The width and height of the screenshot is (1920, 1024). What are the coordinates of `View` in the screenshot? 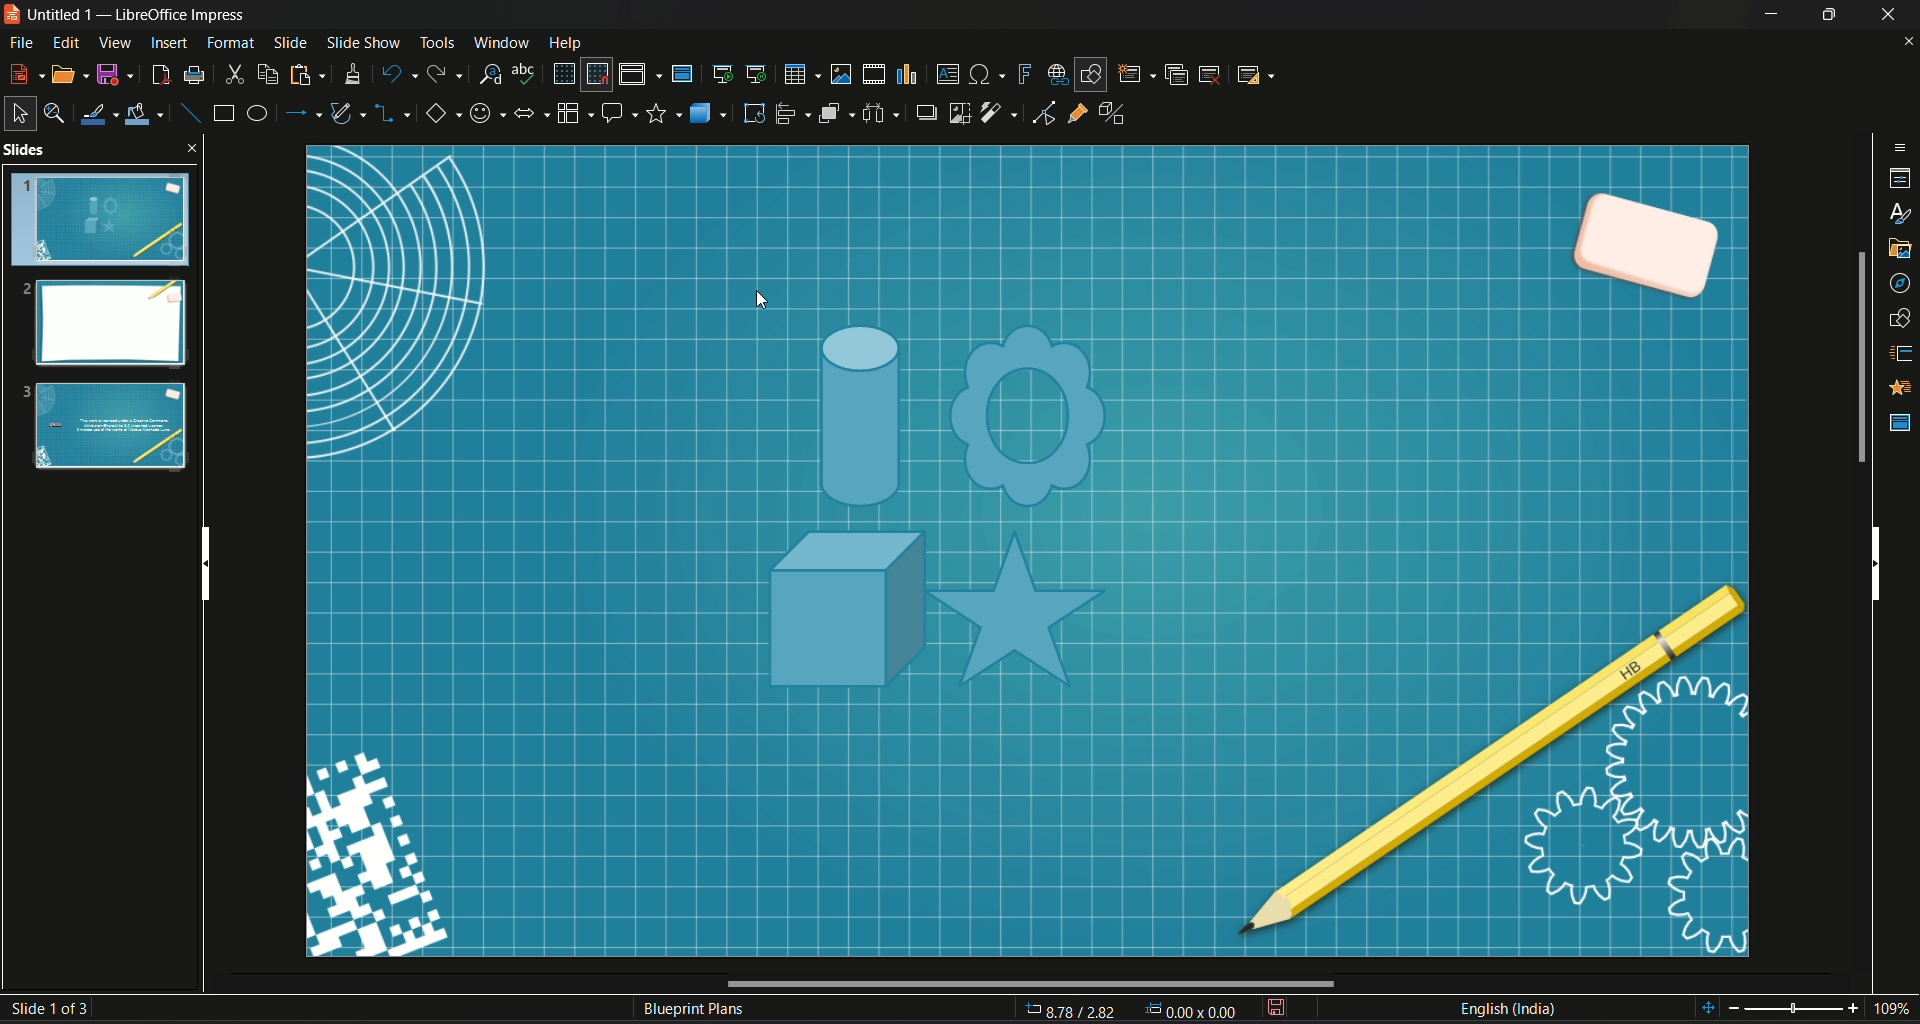 It's located at (116, 42).